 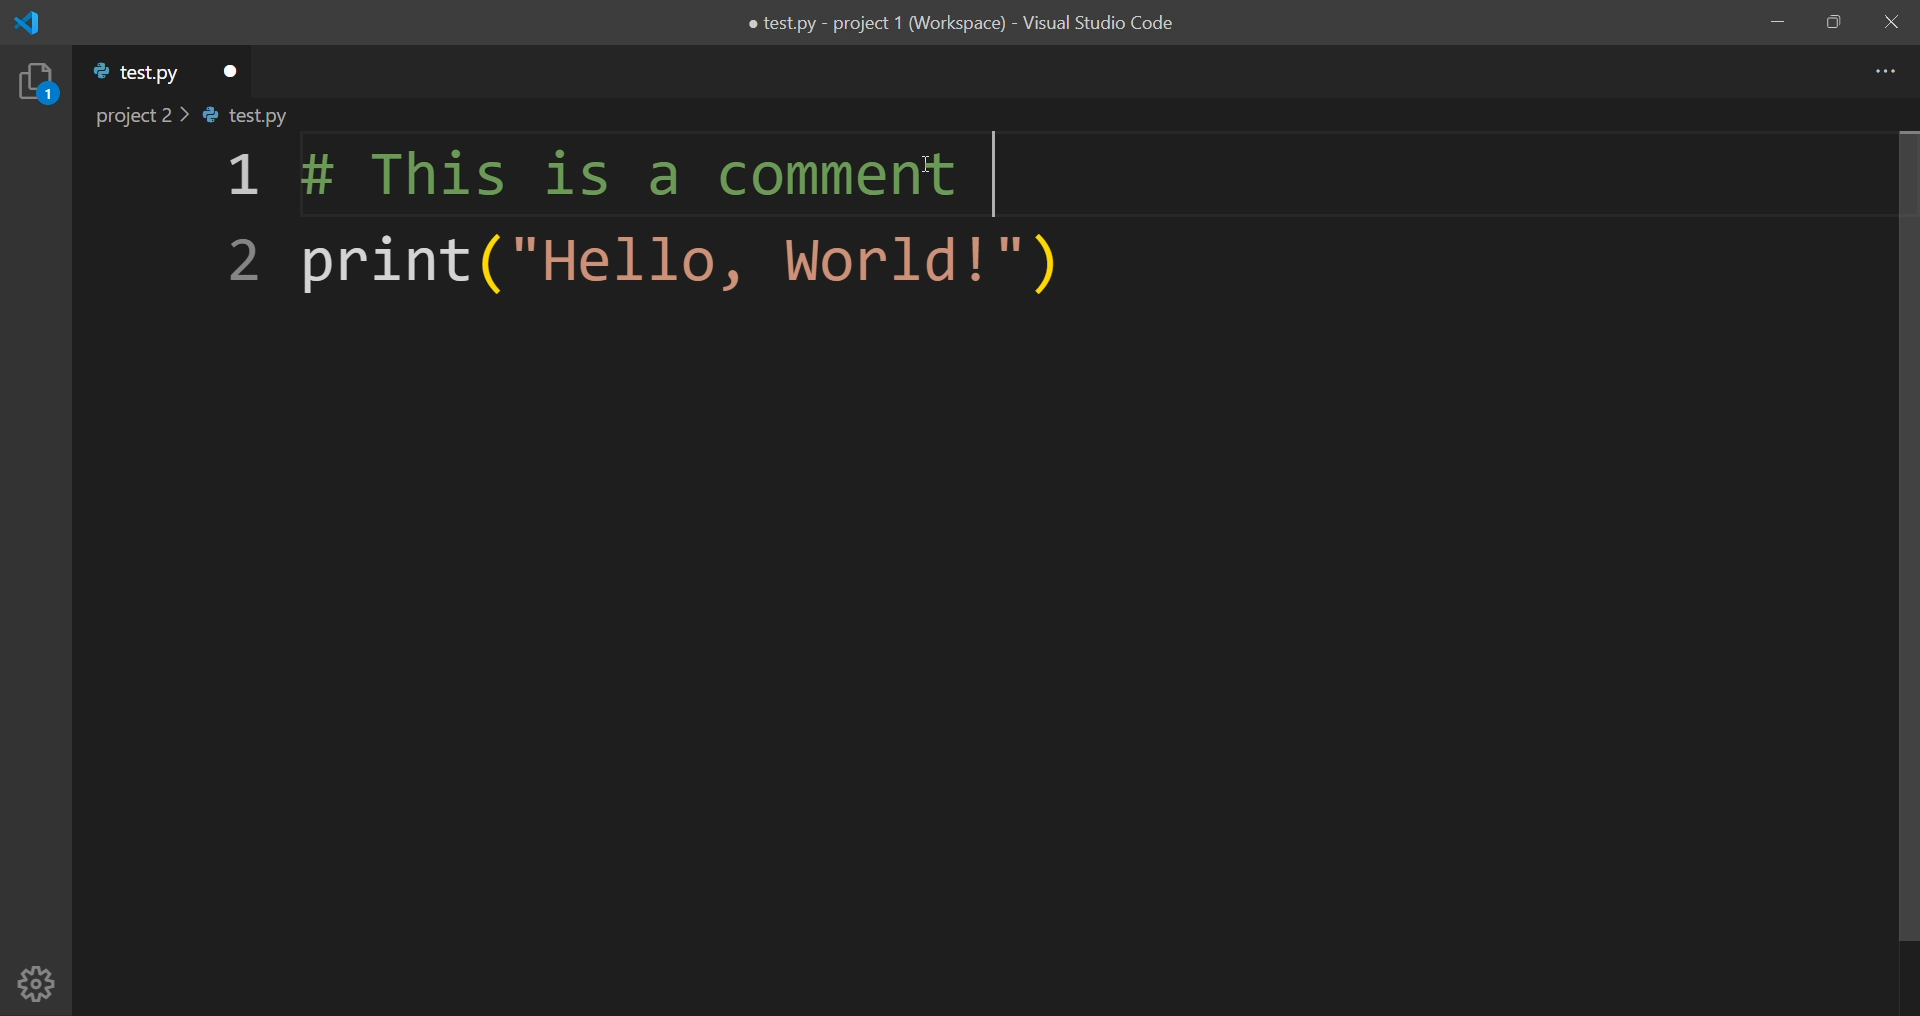 I want to click on opened file, so click(x=132, y=75).